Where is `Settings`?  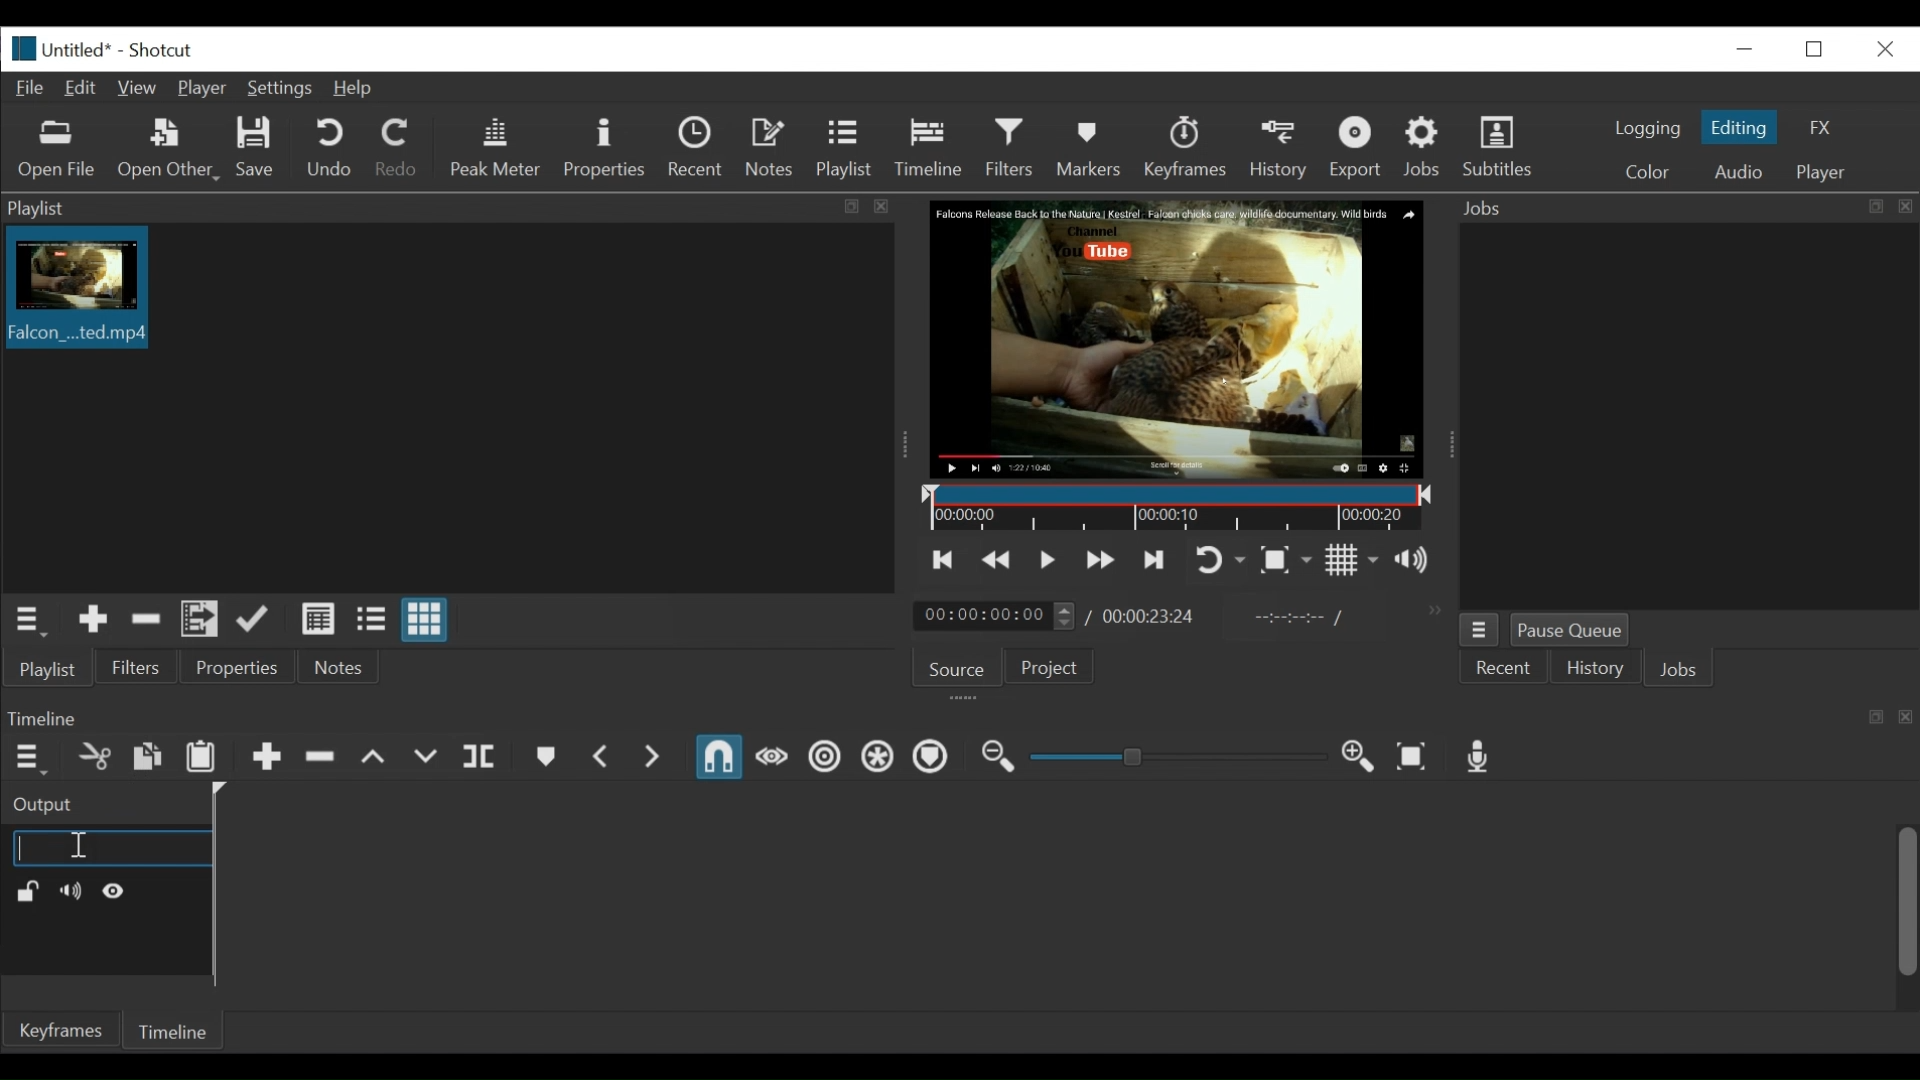
Settings is located at coordinates (279, 87).